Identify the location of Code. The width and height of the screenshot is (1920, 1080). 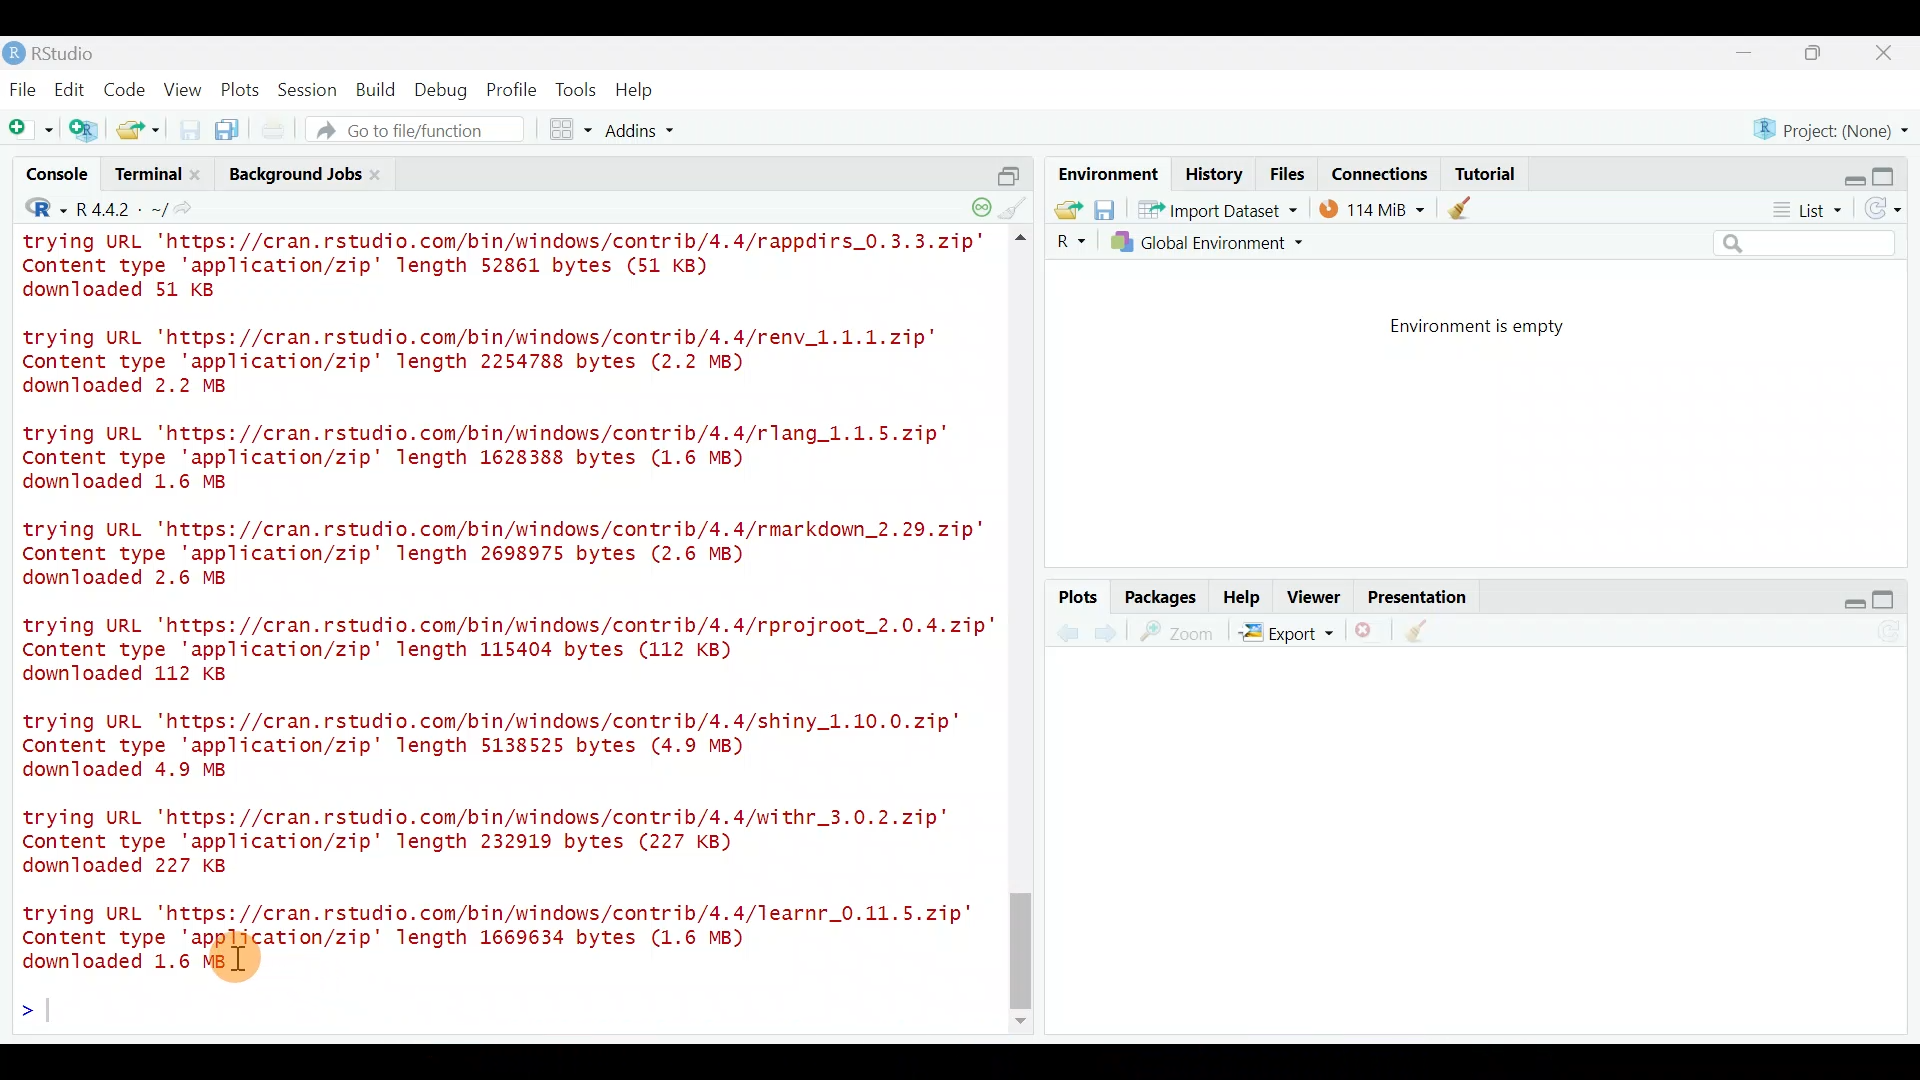
(127, 88).